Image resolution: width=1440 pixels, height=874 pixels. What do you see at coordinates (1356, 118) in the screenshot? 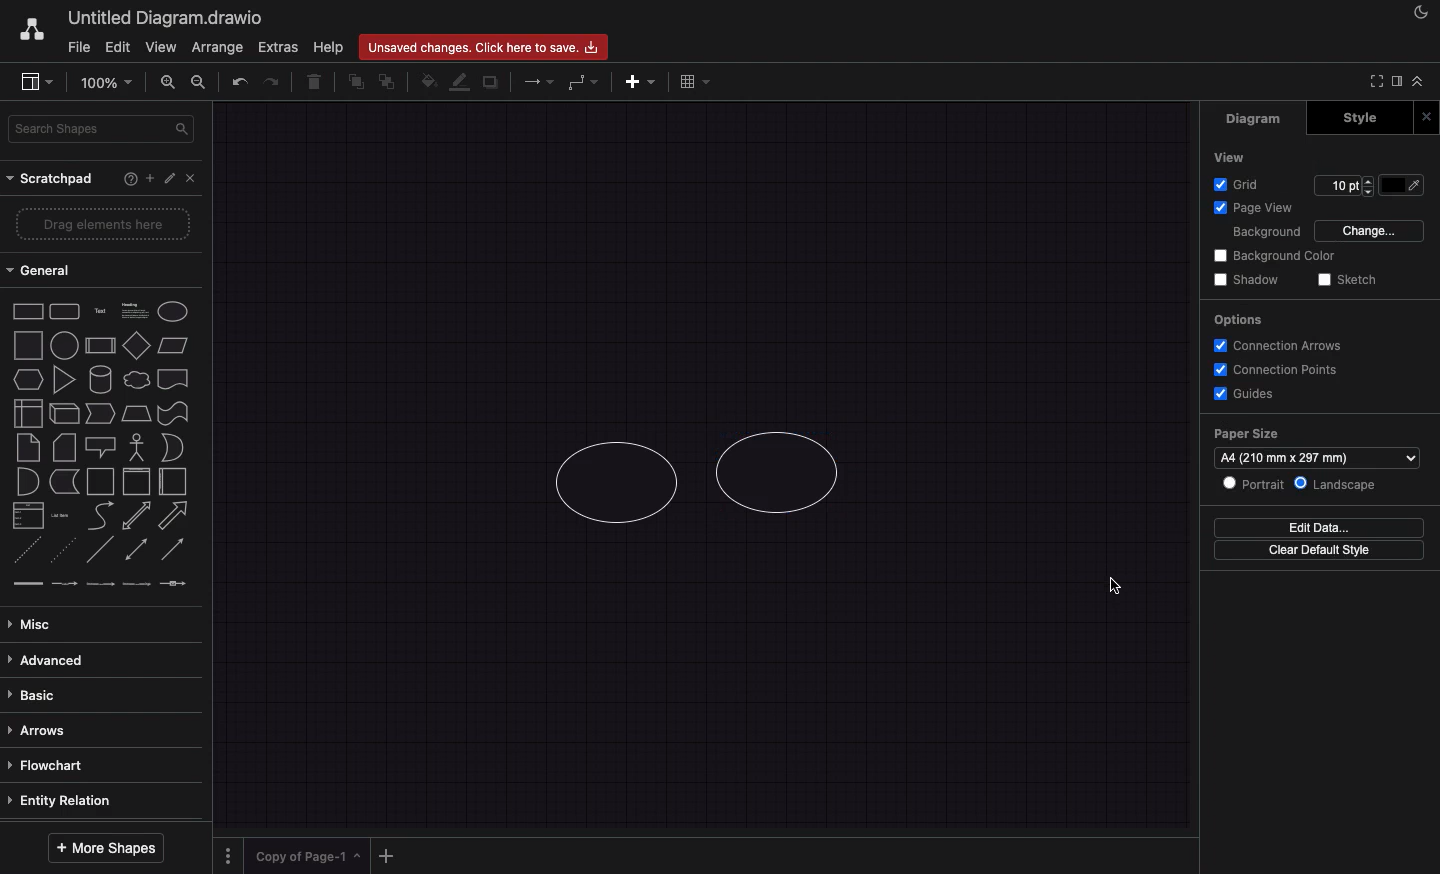
I see `style` at bounding box center [1356, 118].